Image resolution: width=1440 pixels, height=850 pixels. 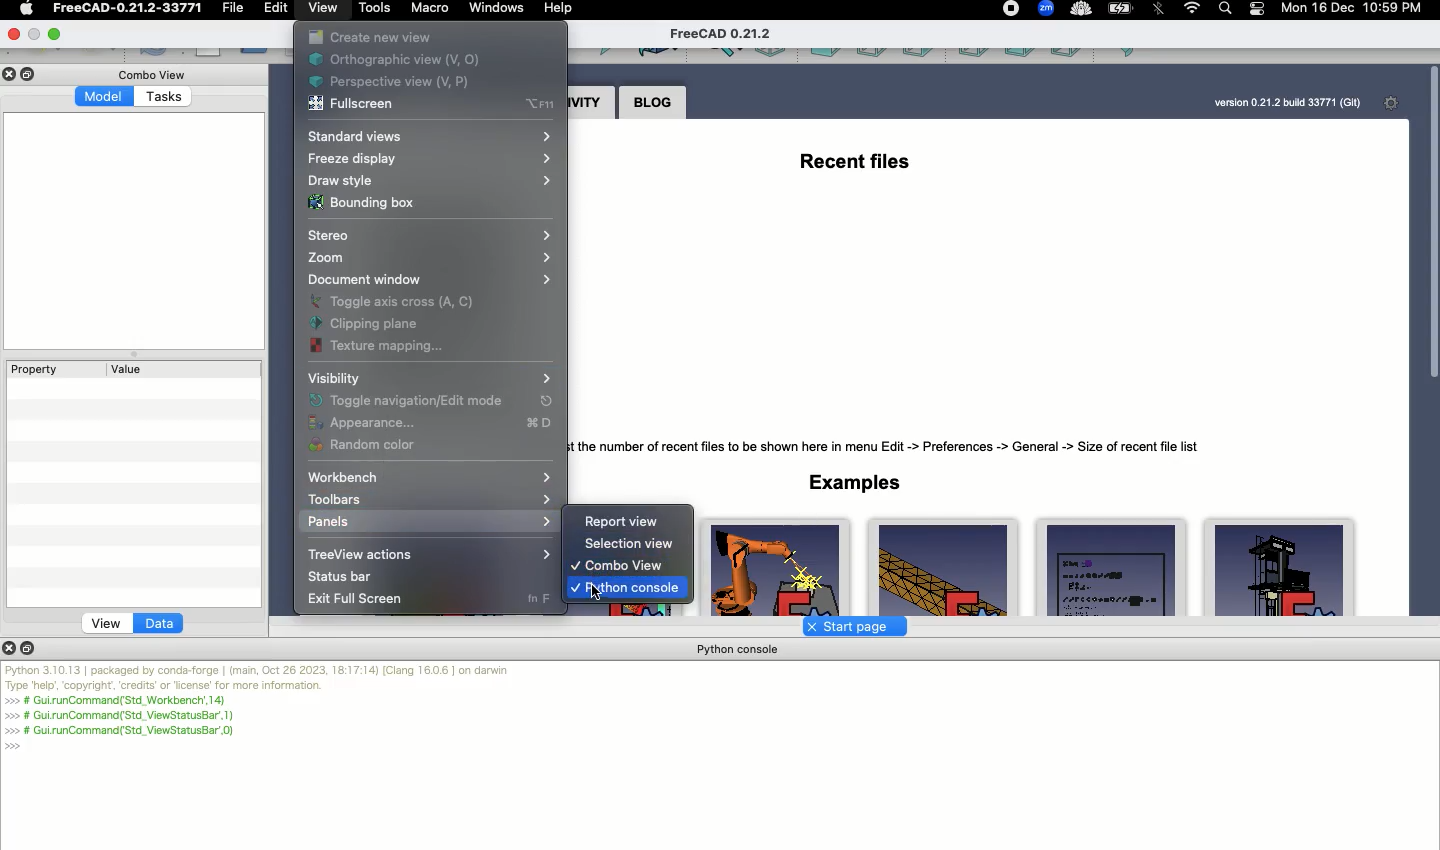 I want to click on Tools, so click(x=376, y=8).